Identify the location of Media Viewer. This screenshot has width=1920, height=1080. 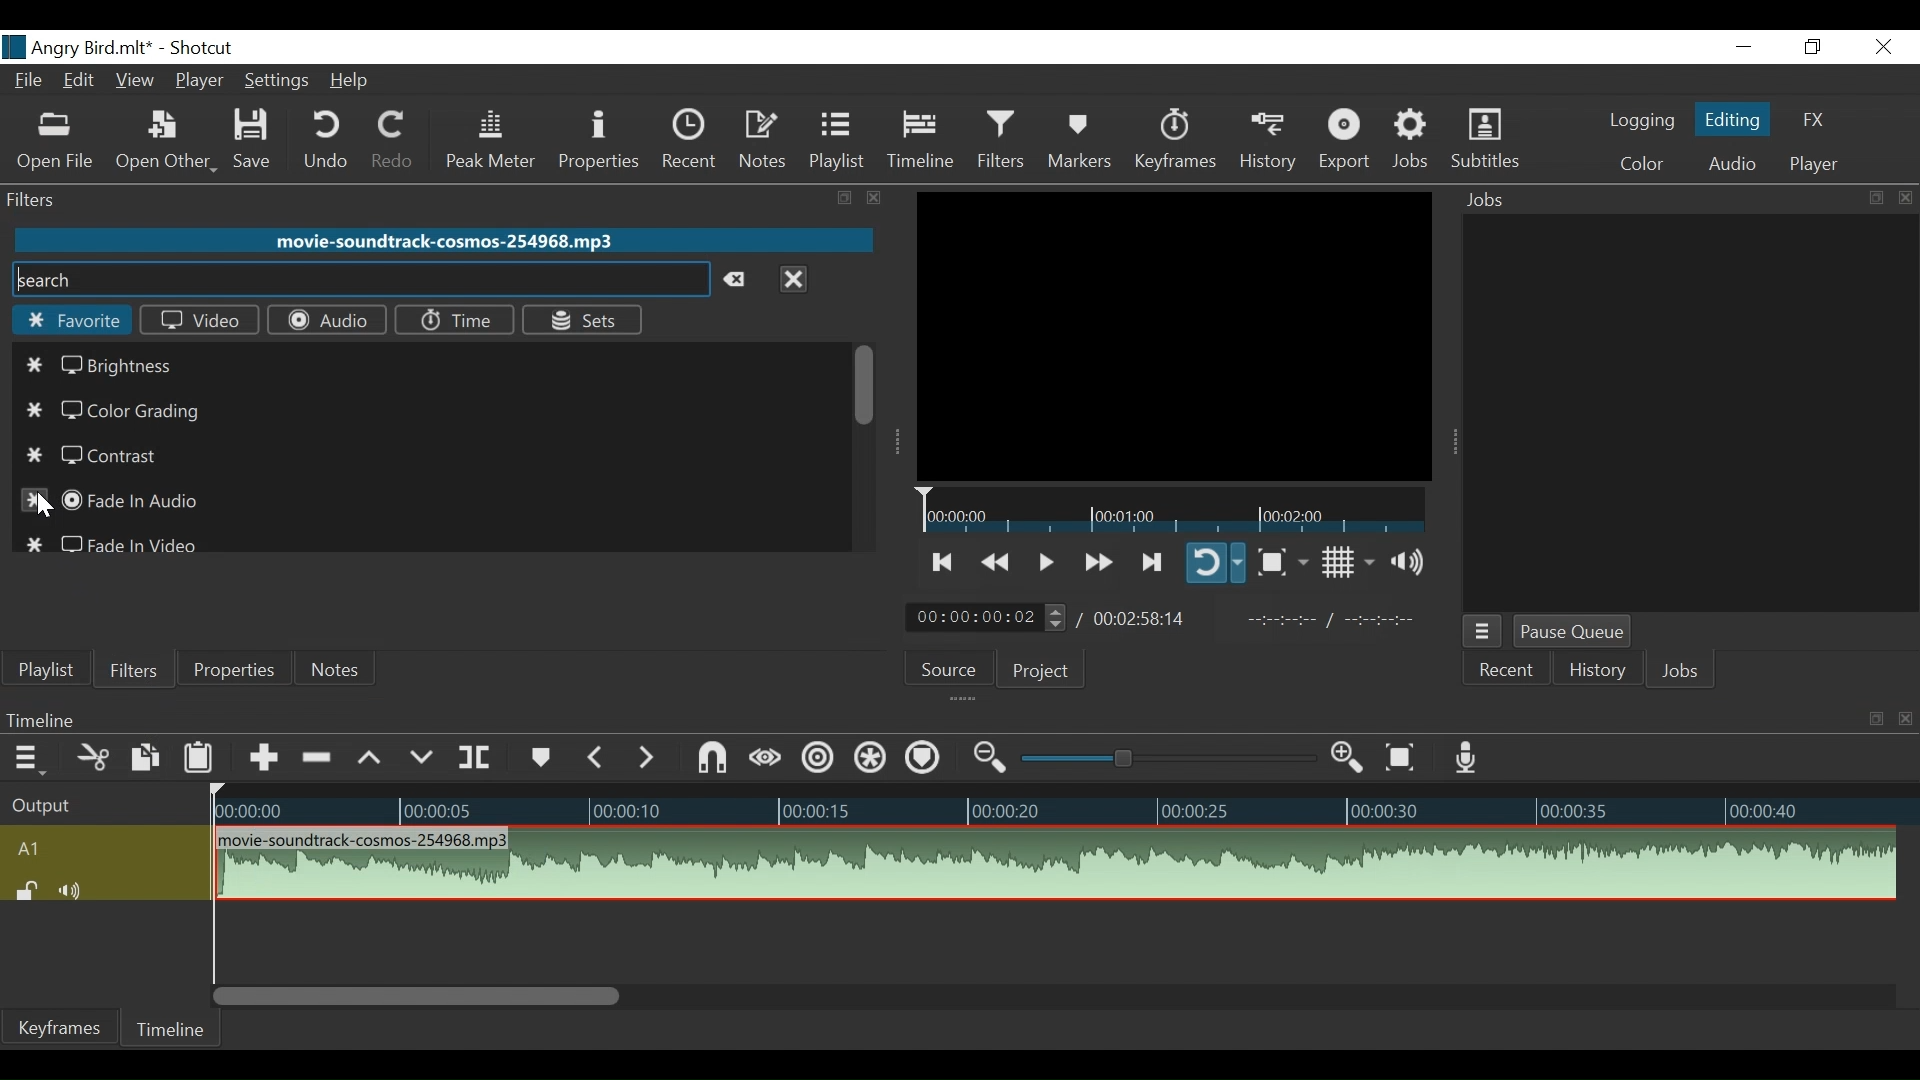
(1174, 336).